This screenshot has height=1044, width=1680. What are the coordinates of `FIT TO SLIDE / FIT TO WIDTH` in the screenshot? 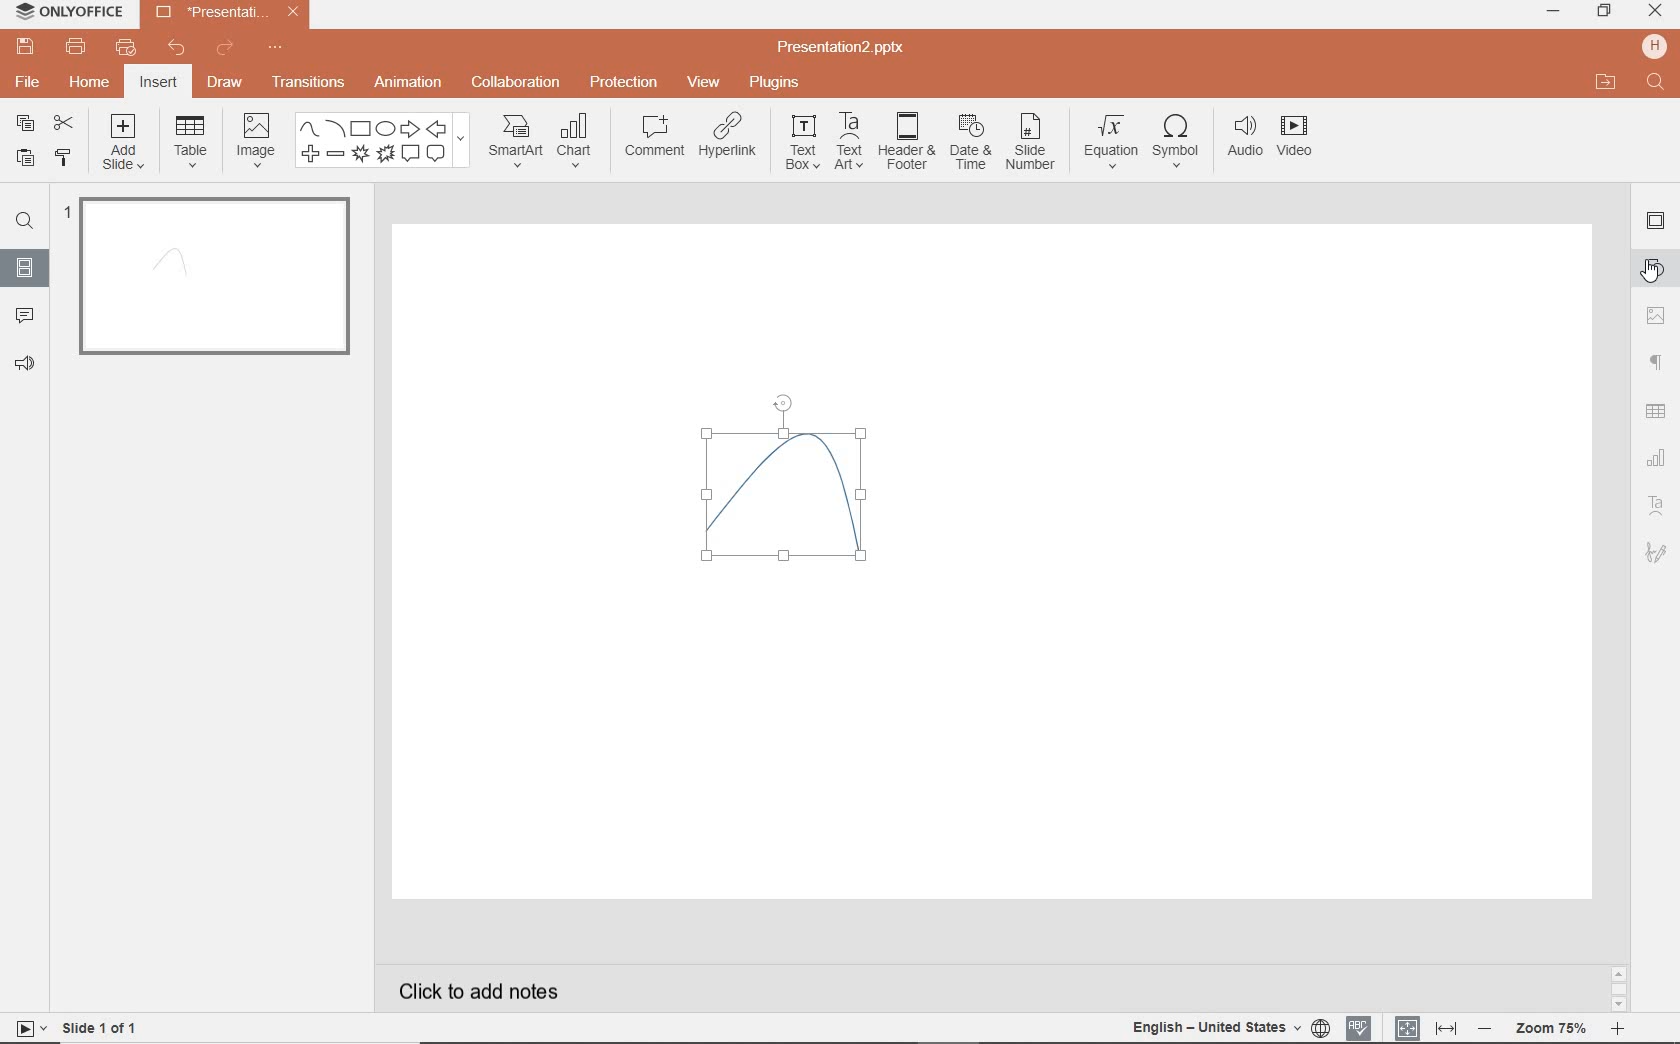 It's located at (1426, 1026).